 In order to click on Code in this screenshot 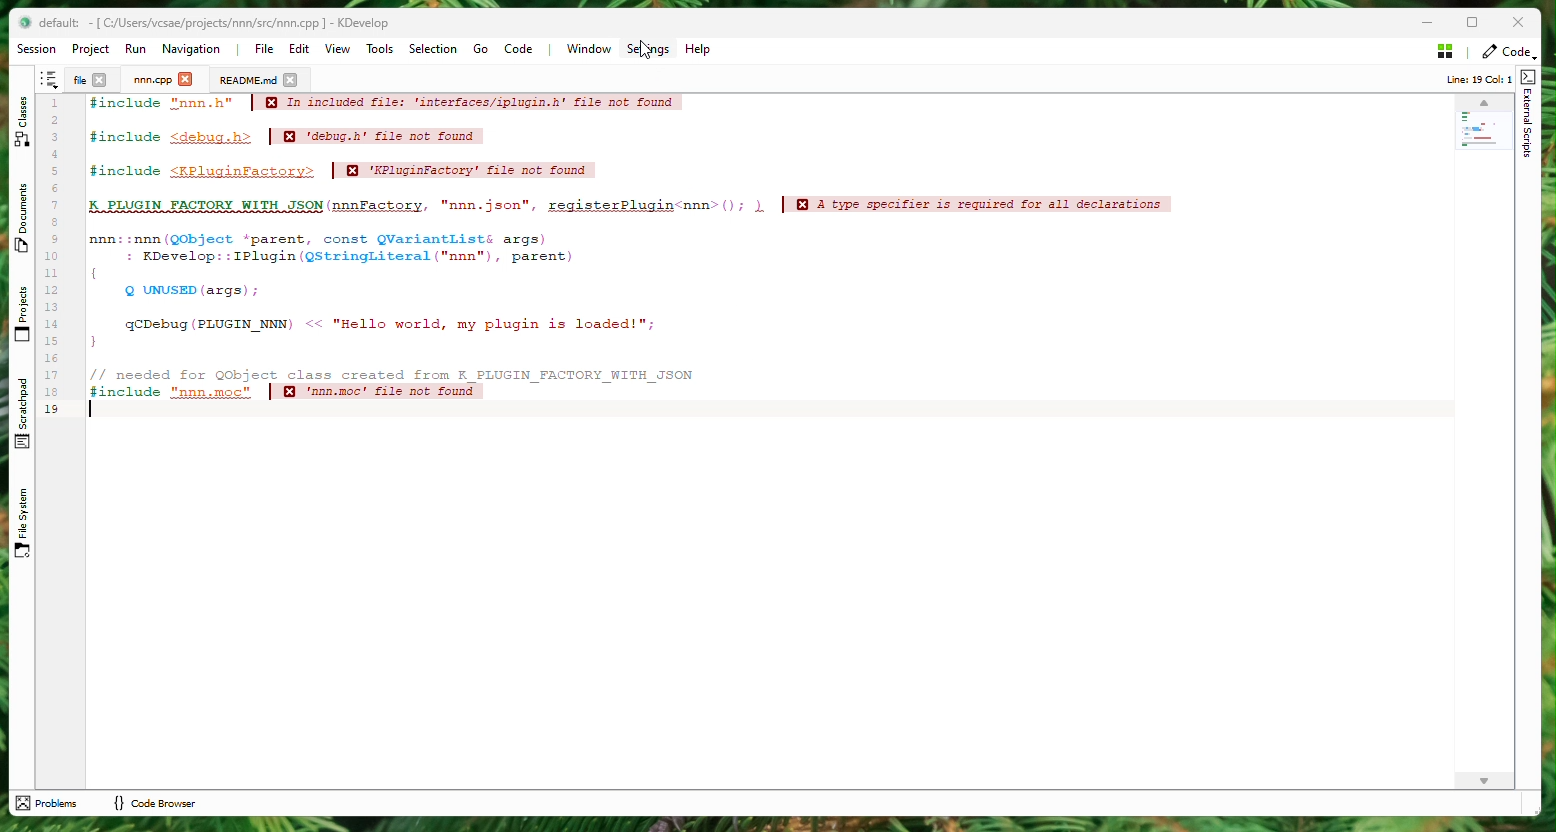, I will do `click(633, 259)`.